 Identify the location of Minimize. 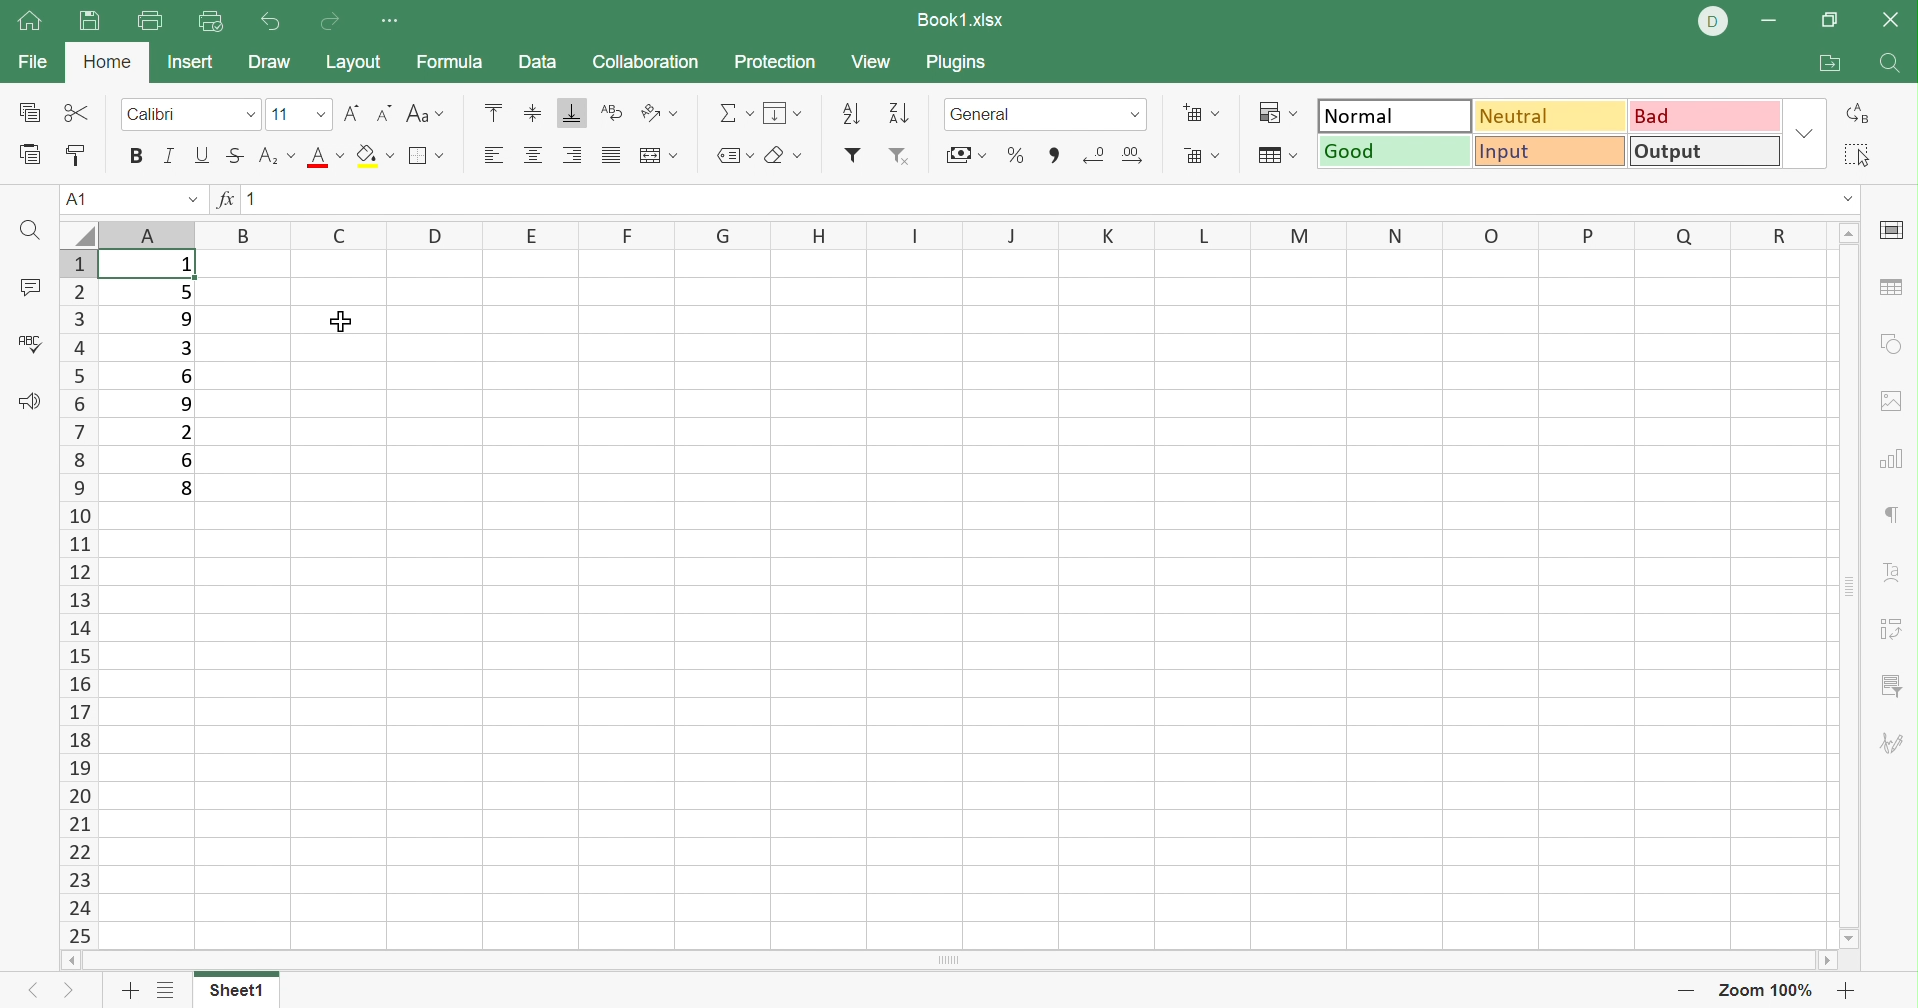
(1772, 22).